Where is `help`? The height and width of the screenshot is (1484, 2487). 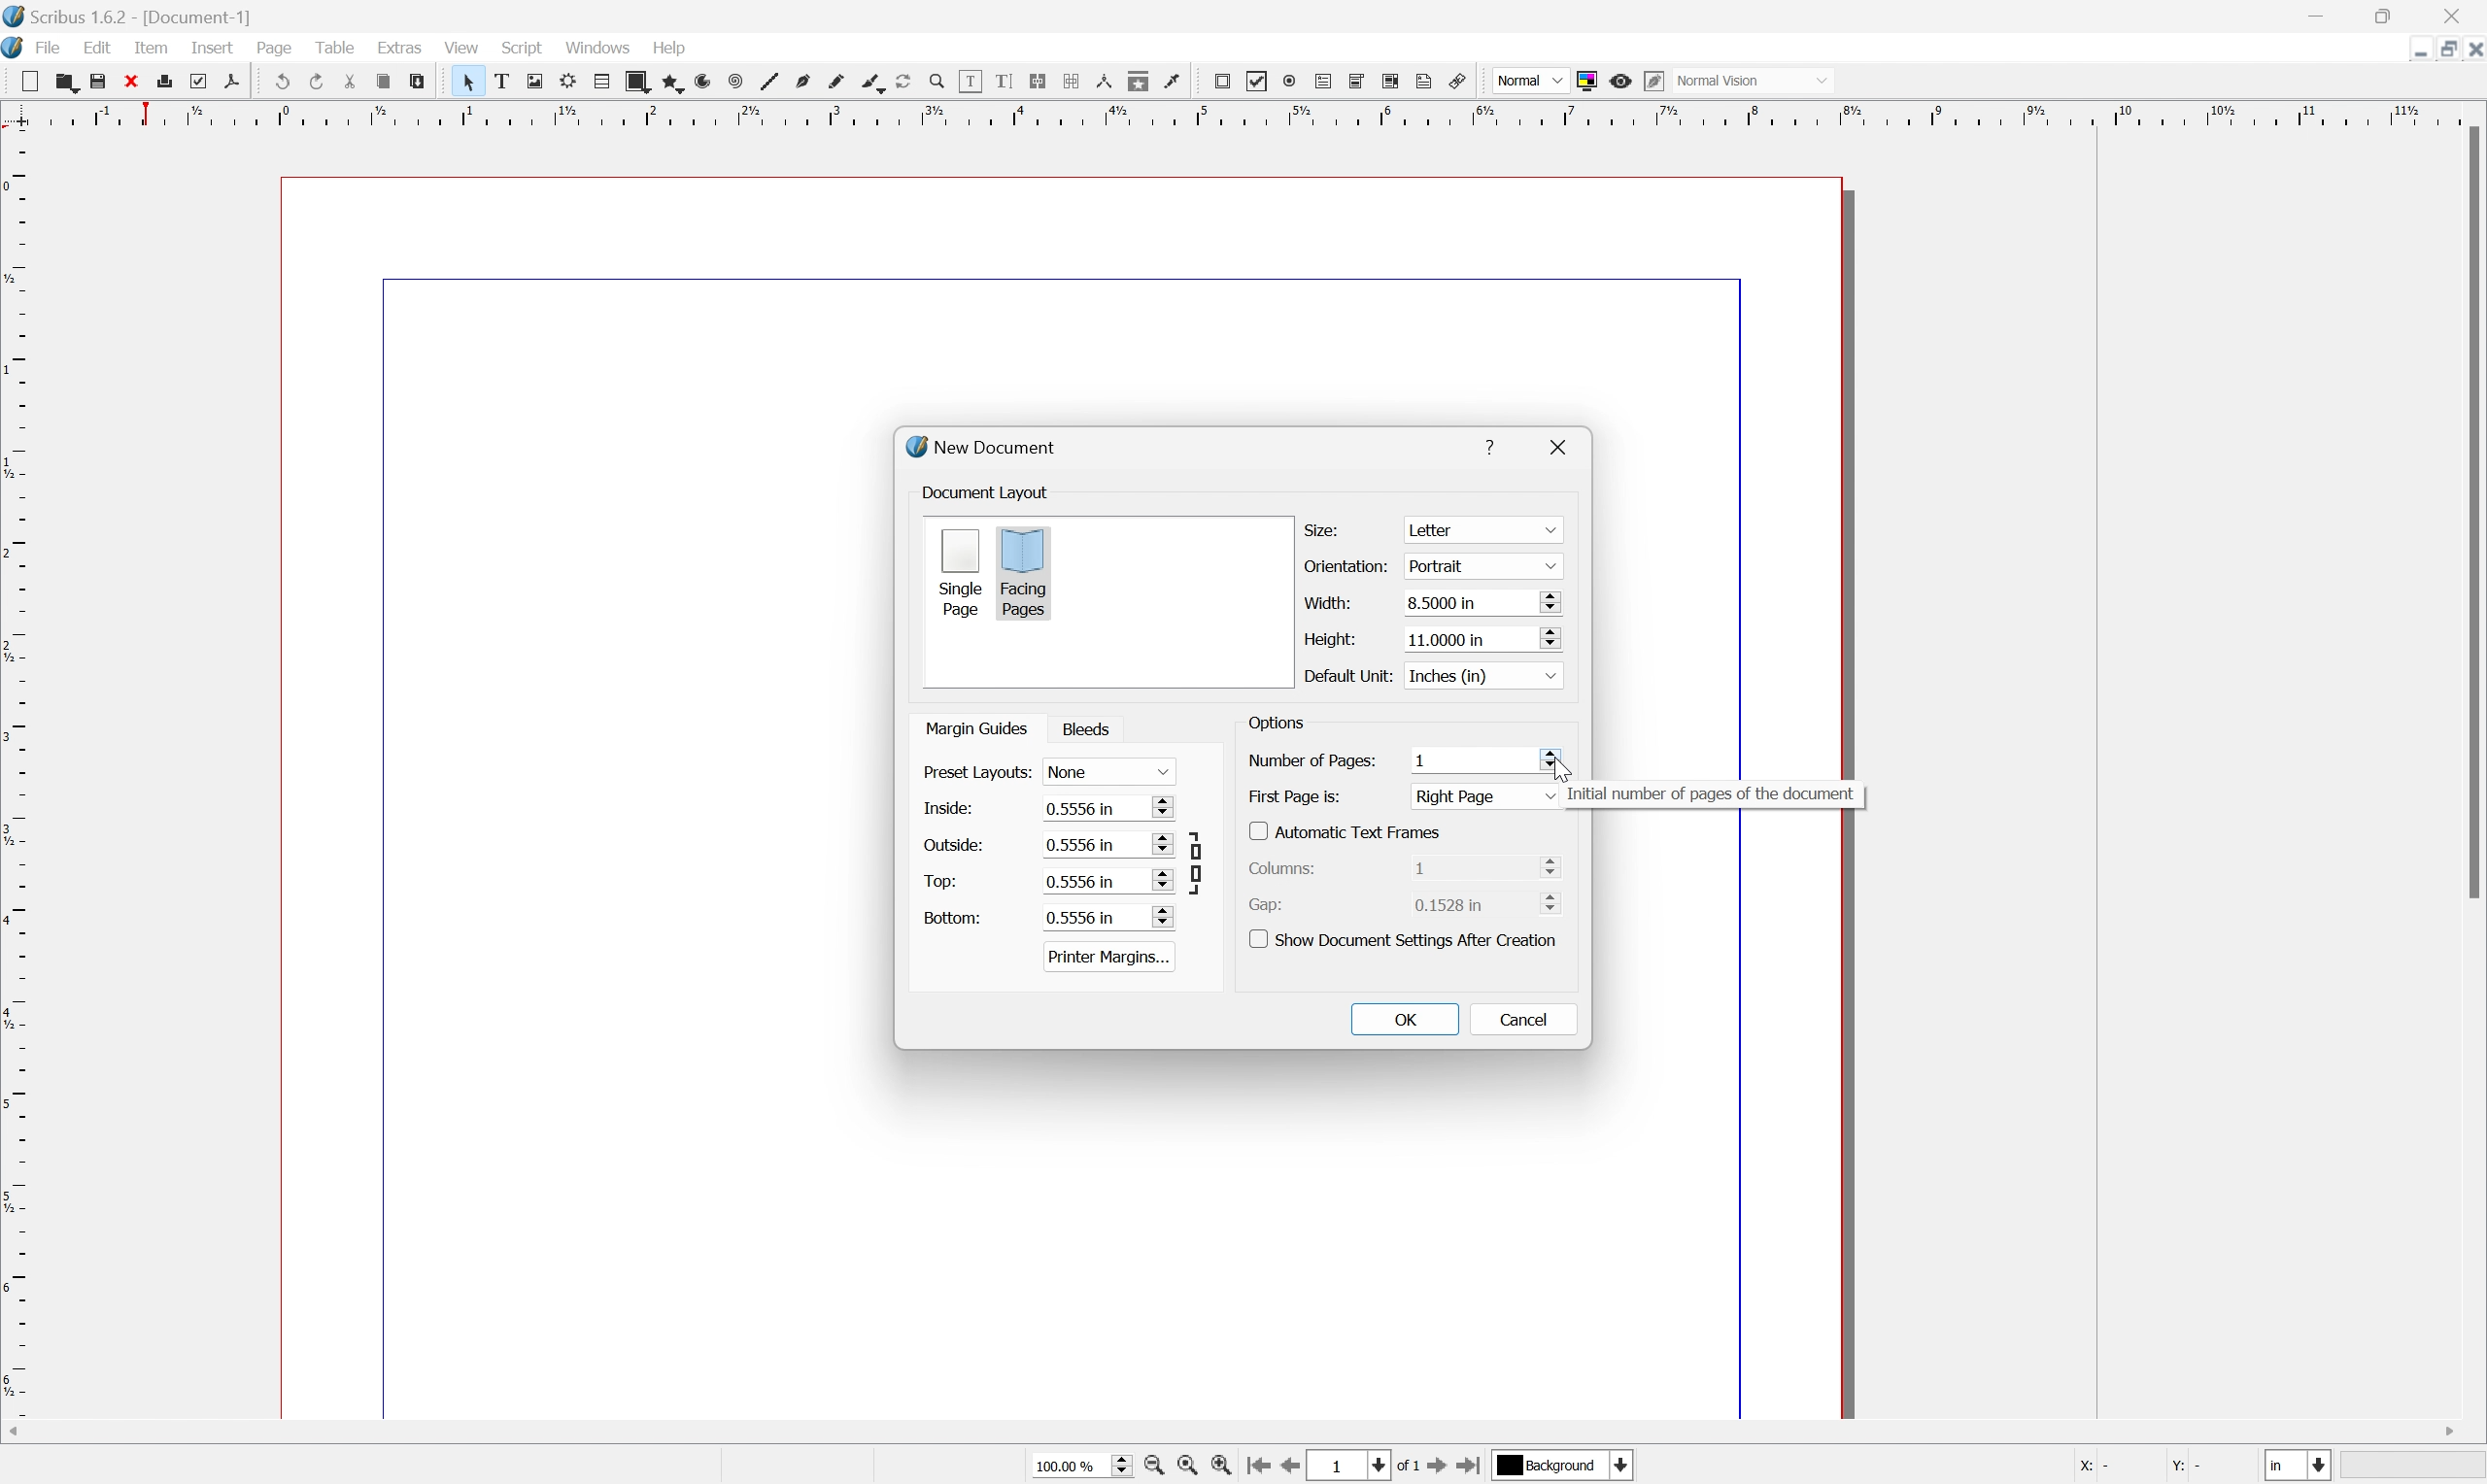
help is located at coordinates (1495, 443).